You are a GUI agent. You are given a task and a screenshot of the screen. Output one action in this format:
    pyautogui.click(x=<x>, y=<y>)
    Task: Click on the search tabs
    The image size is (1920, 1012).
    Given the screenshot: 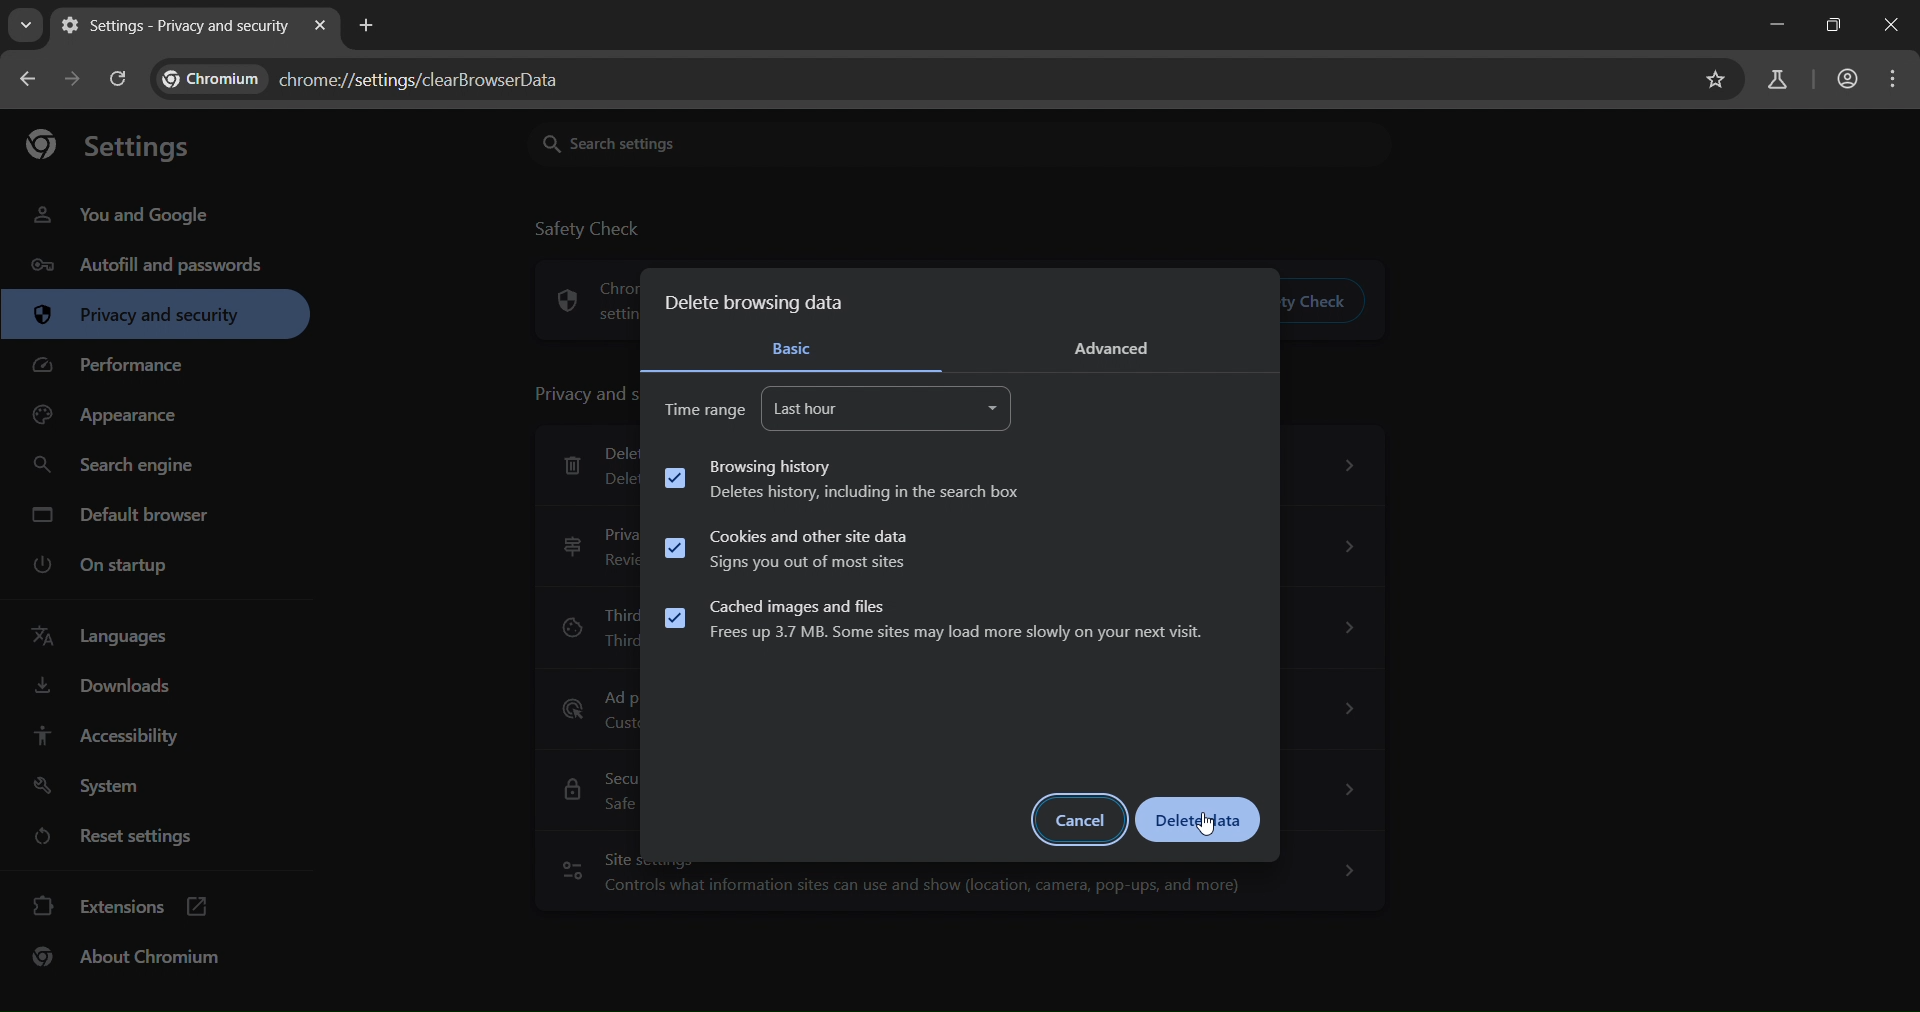 What is the action you would take?
    pyautogui.click(x=28, y=25)
    